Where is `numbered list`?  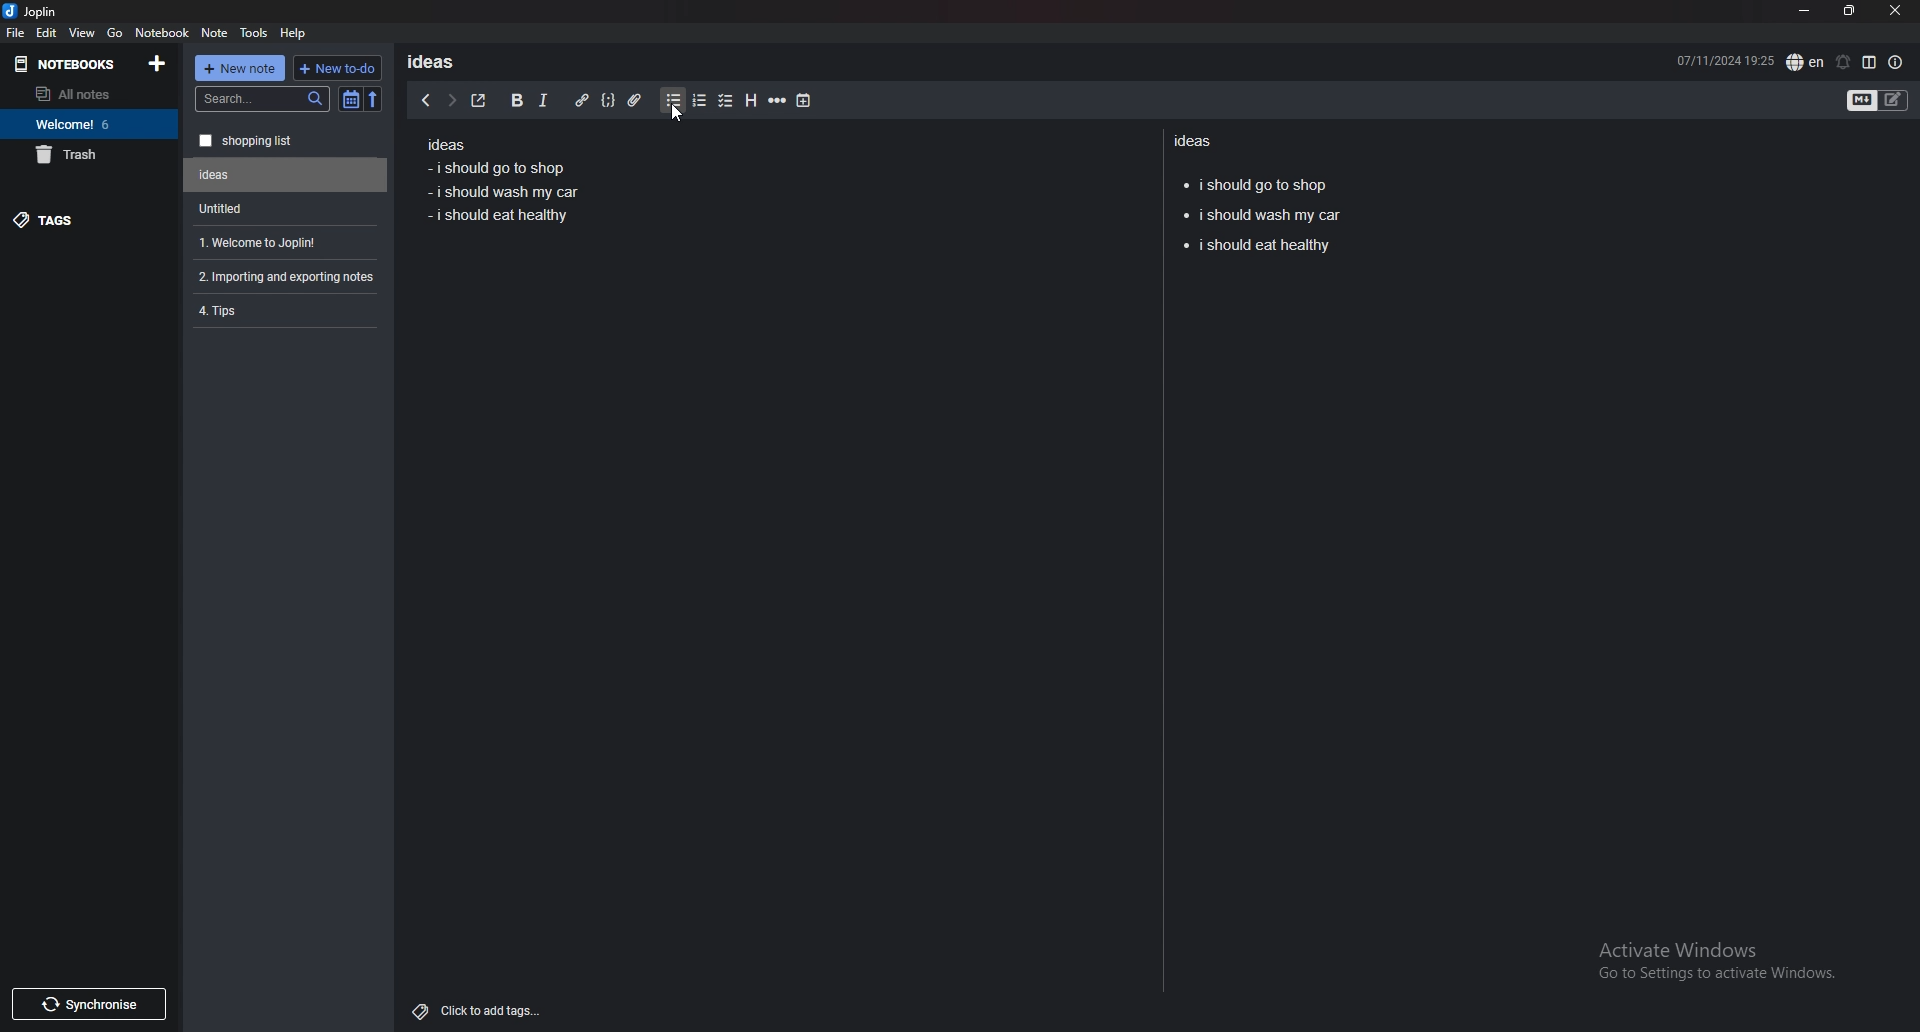 numbered list is located at coordinates (698, 101).